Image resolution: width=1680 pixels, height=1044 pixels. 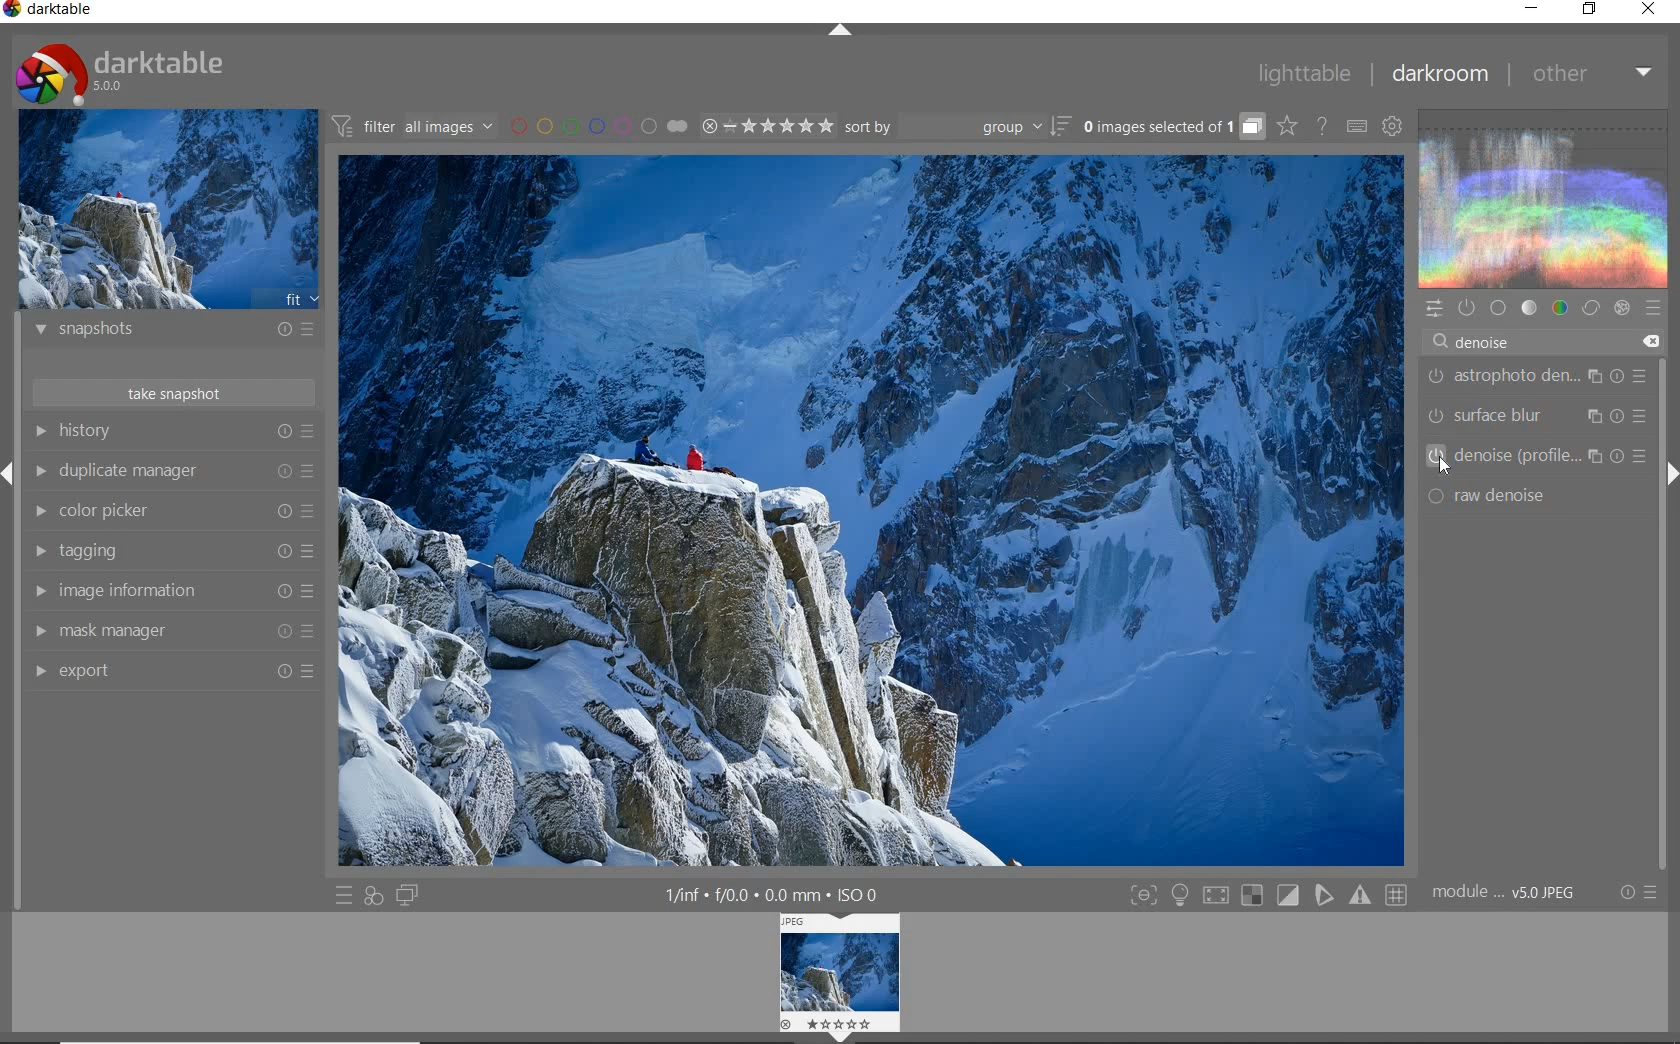 I want to click on click to change overlays on thumbnails, so click(x=1286, y=128).